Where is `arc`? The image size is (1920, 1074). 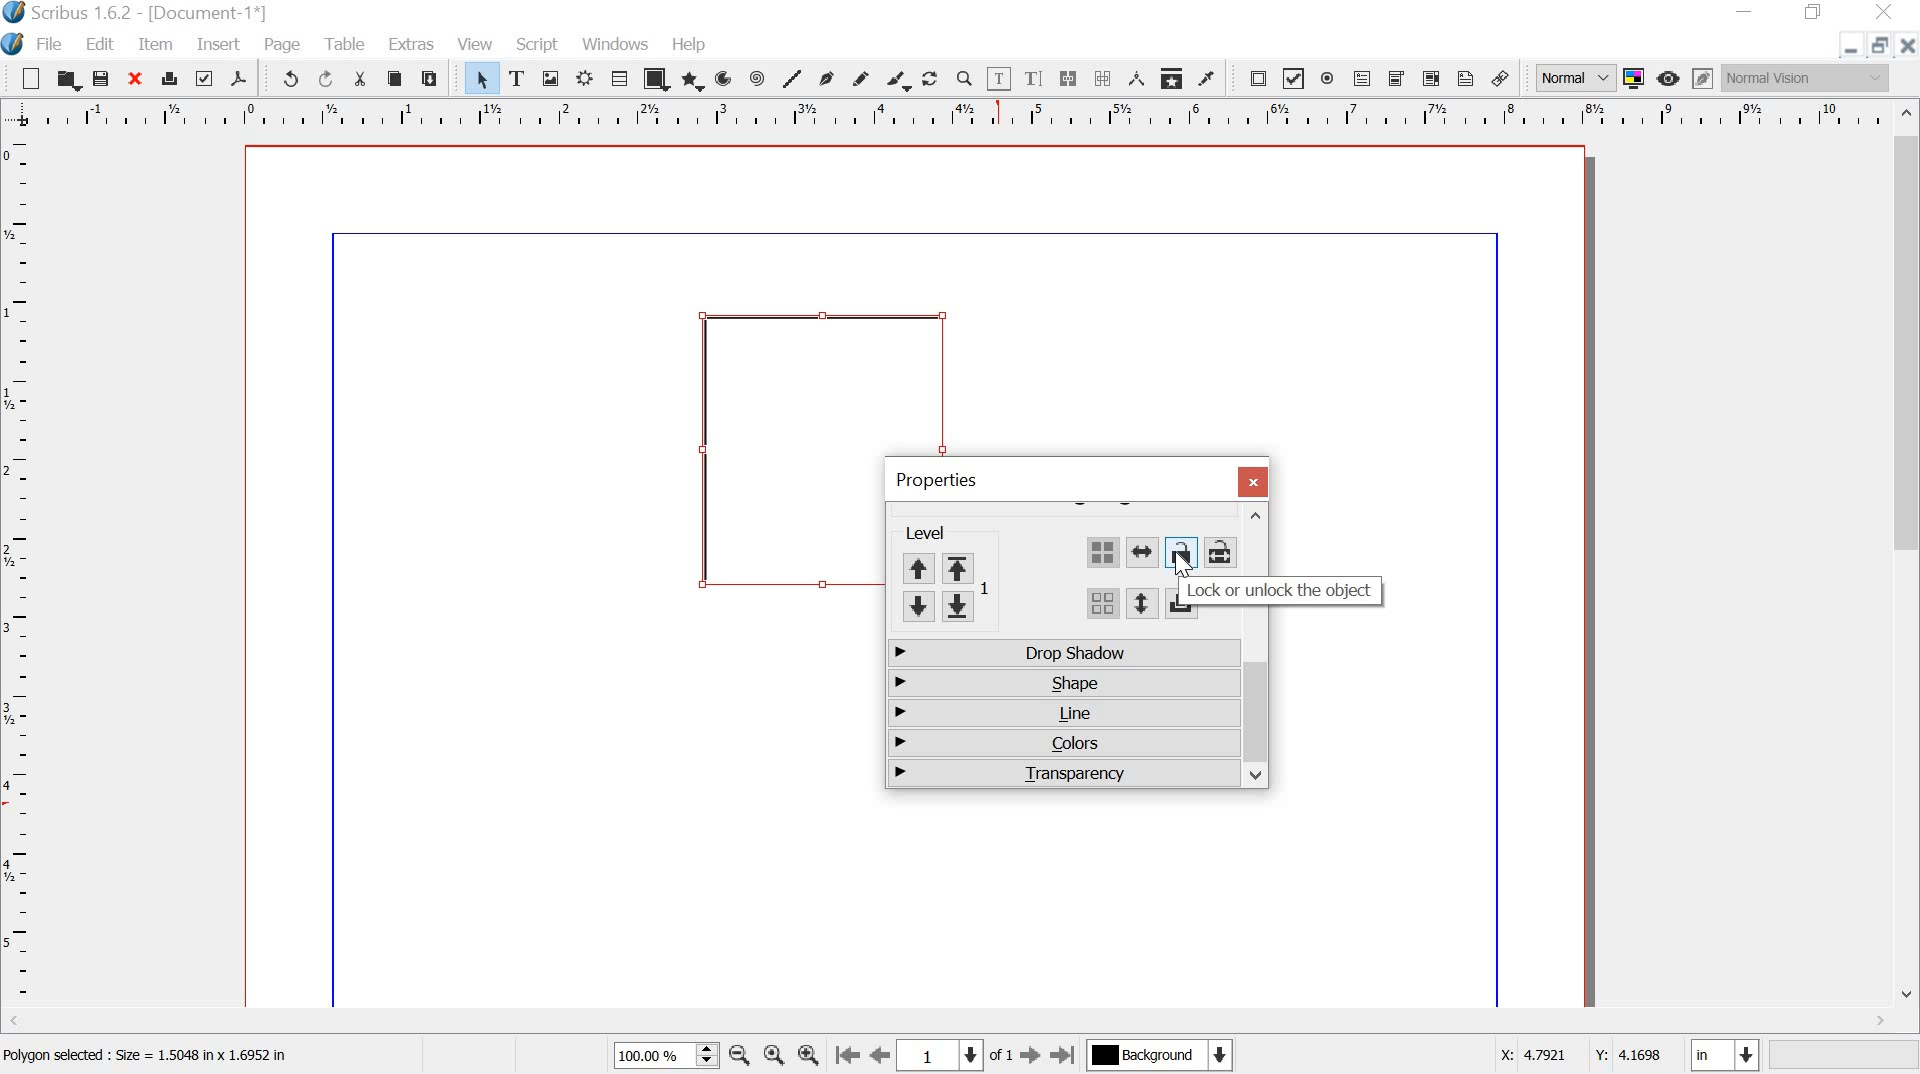 arc is located at coordinates (727, 78).